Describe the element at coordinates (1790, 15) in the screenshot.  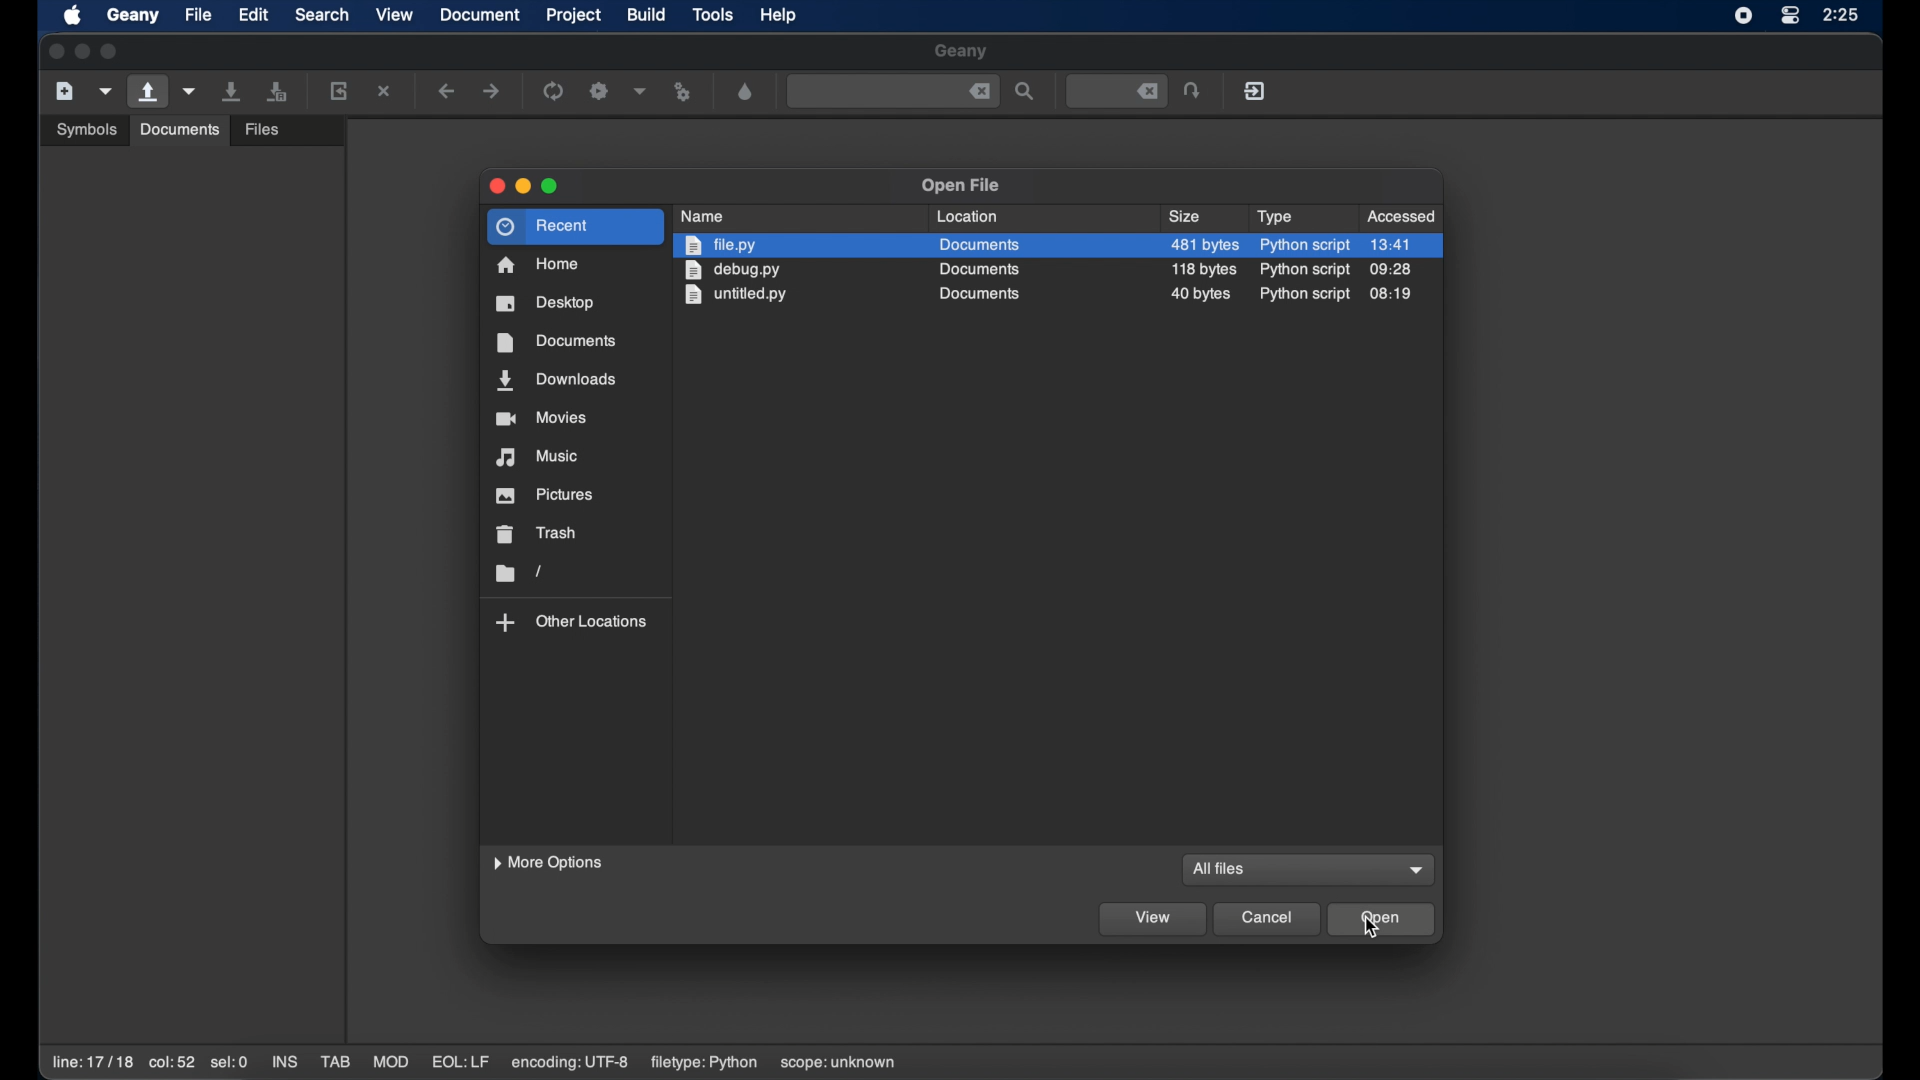
I see `control center` at that location.